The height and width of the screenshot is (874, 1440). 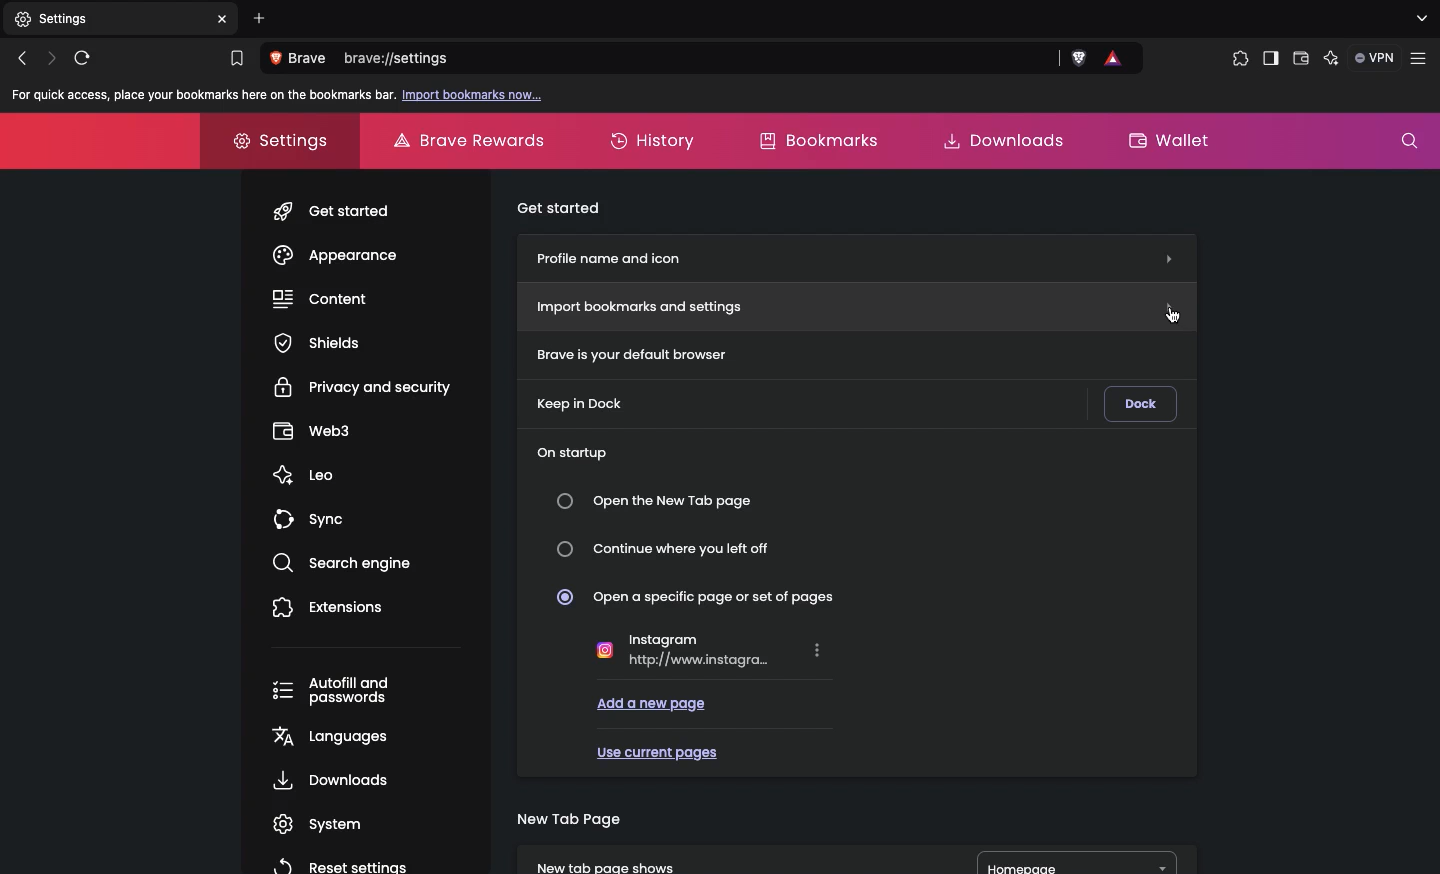 What do you see at coordinates (335, 255) in the screenshot?
I see `Appearance` at bounding box center [335, 255].